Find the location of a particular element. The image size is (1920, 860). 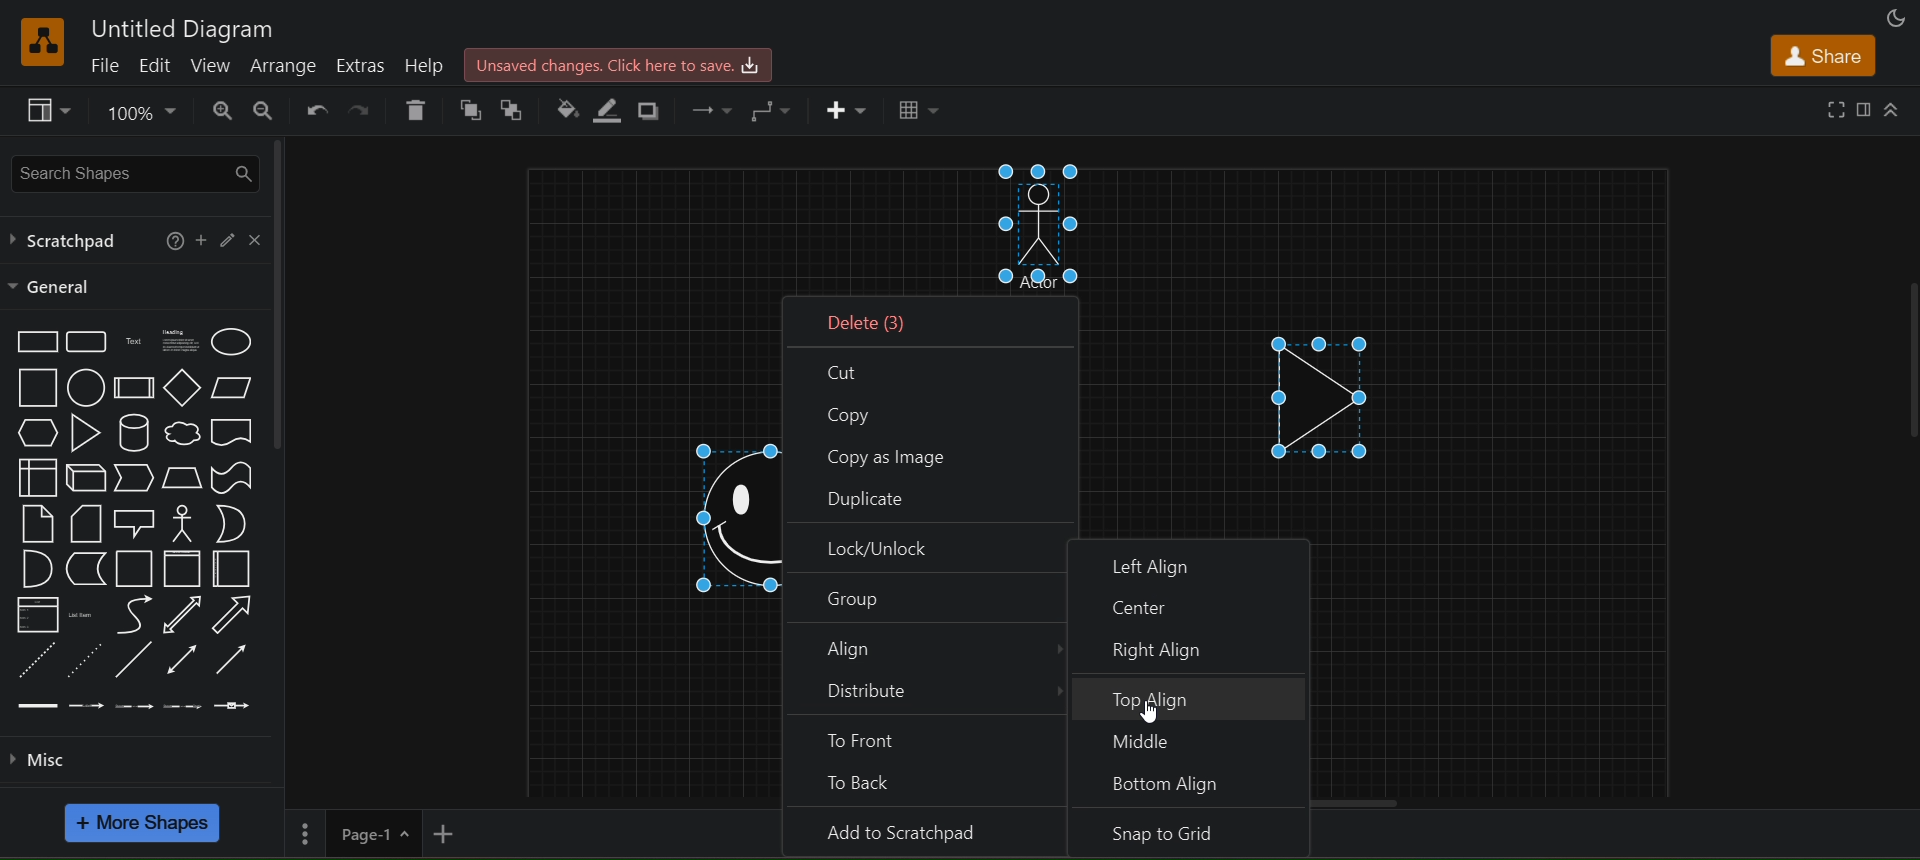

document is located at coordinates (232, 432).